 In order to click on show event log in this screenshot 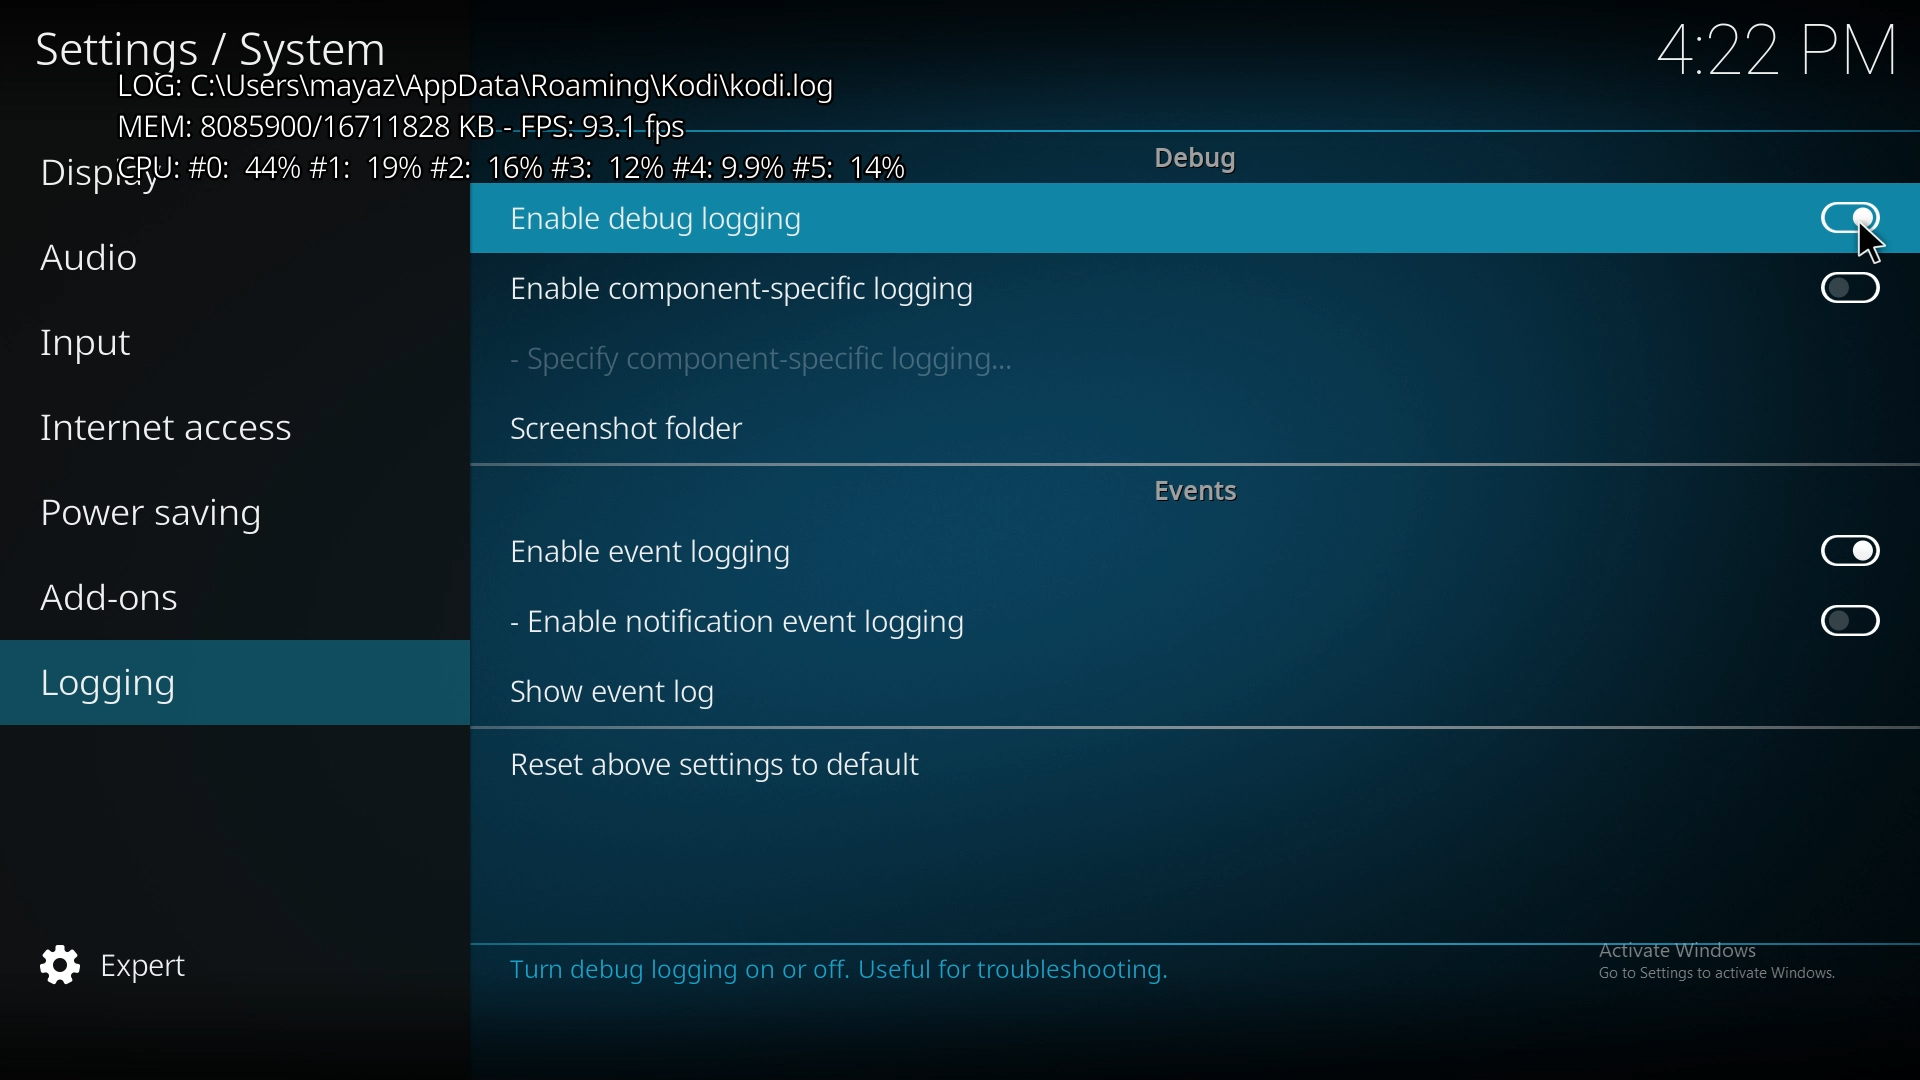, I will do `click(631, 691)`.